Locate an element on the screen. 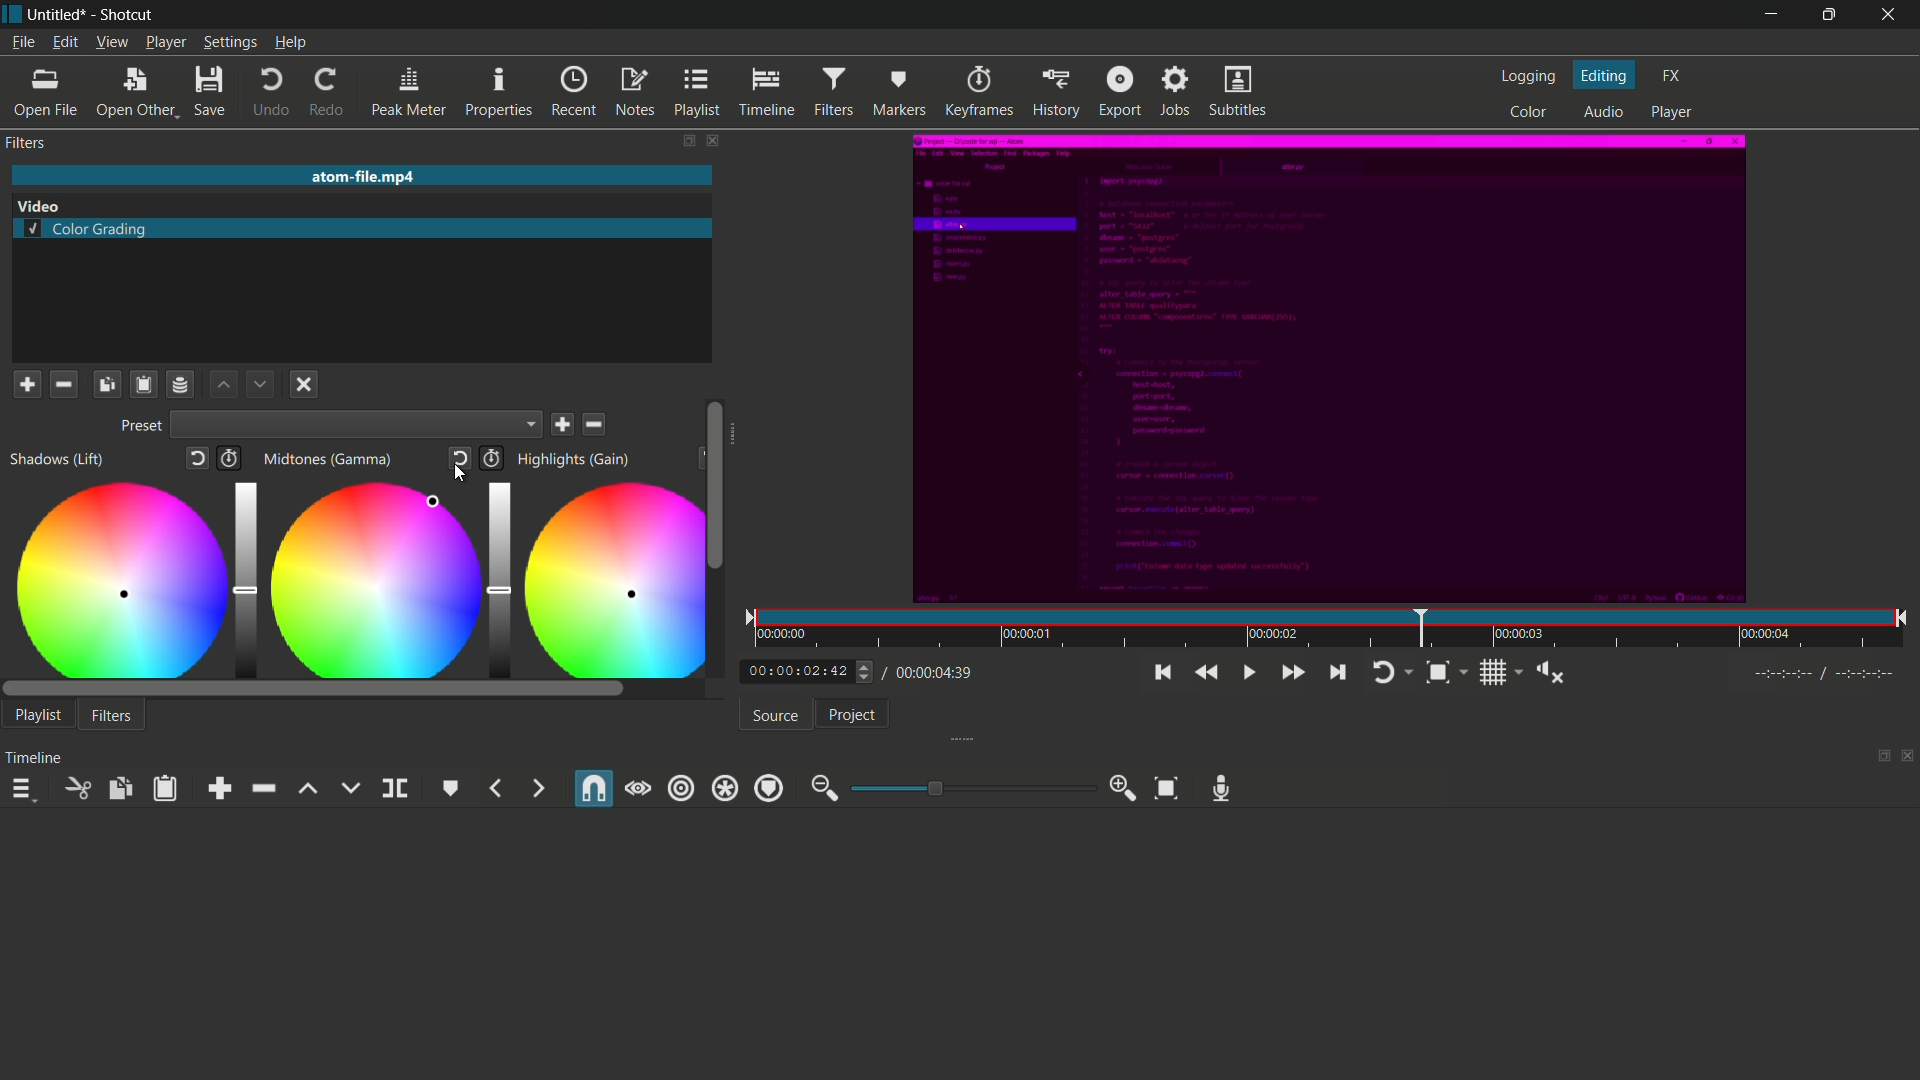  app icon is located at coordinates (12, 14).